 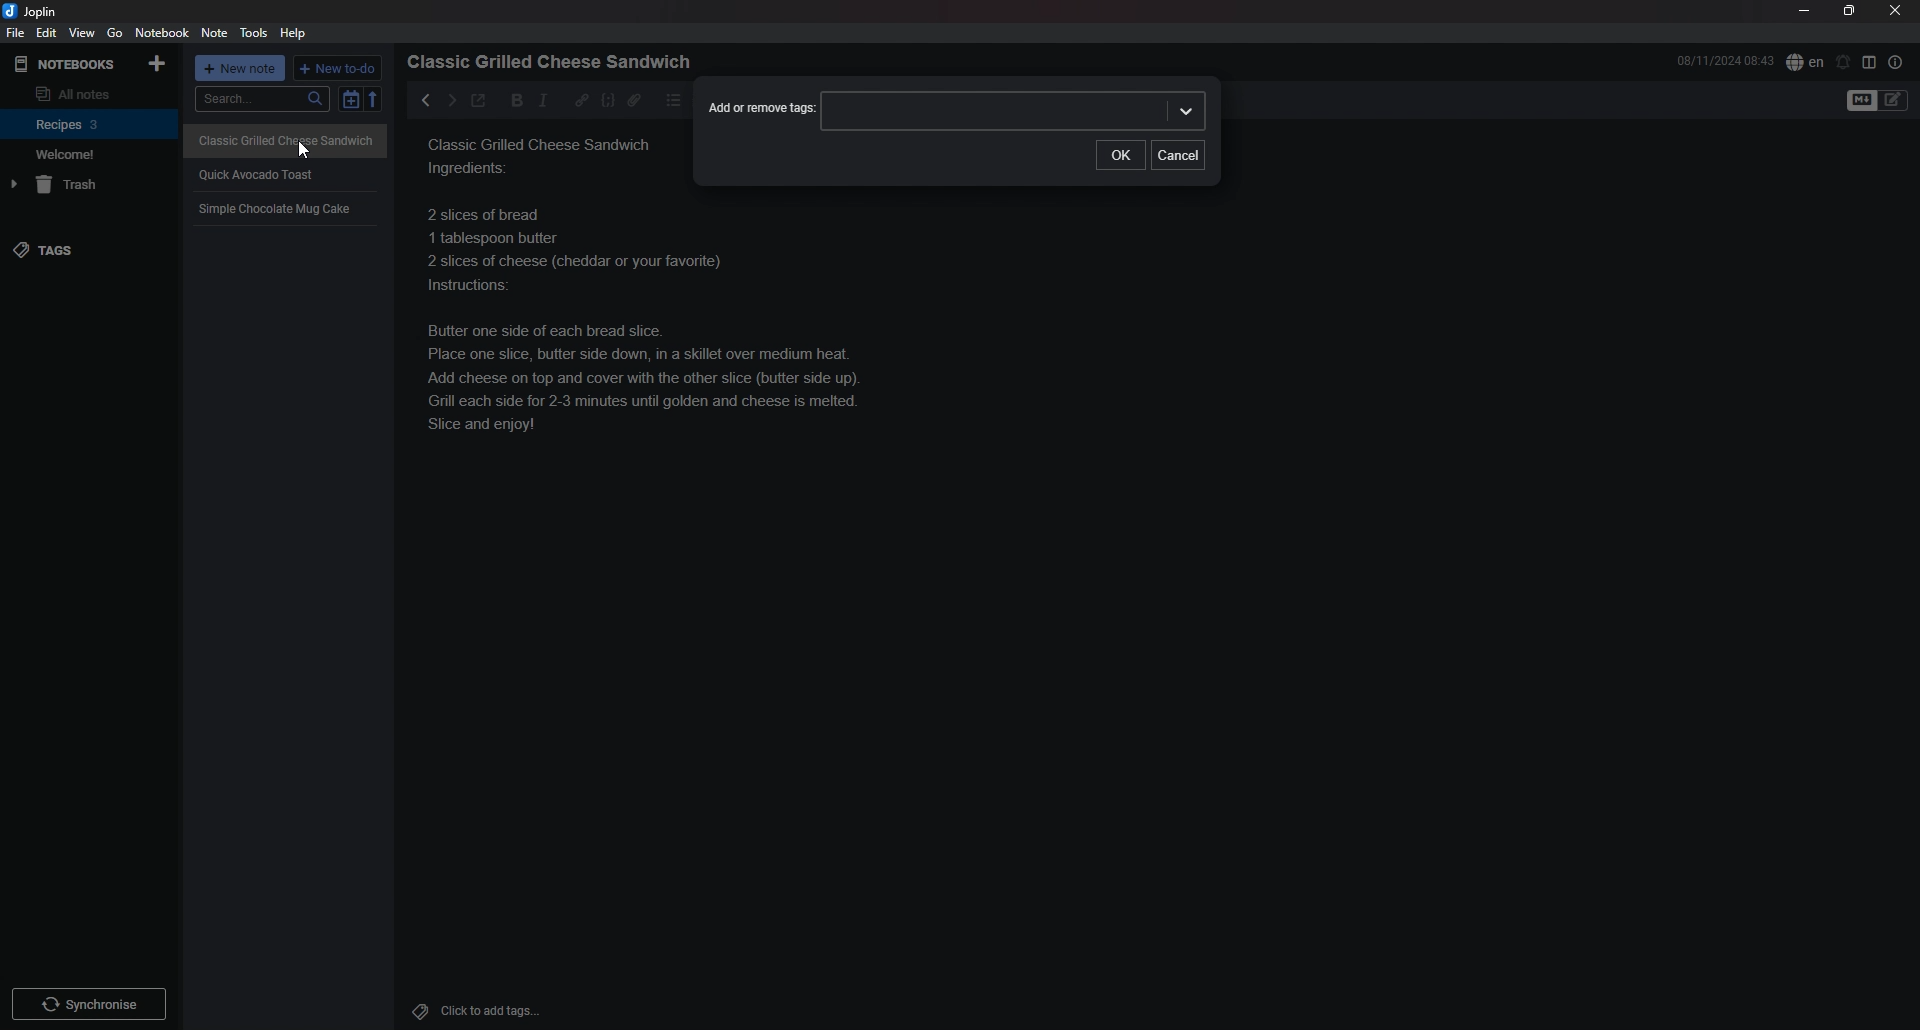 What do you see at coordinates (1844, 61) in the screenshot?
I see `set alarm` at bounding box center [1844, 61].